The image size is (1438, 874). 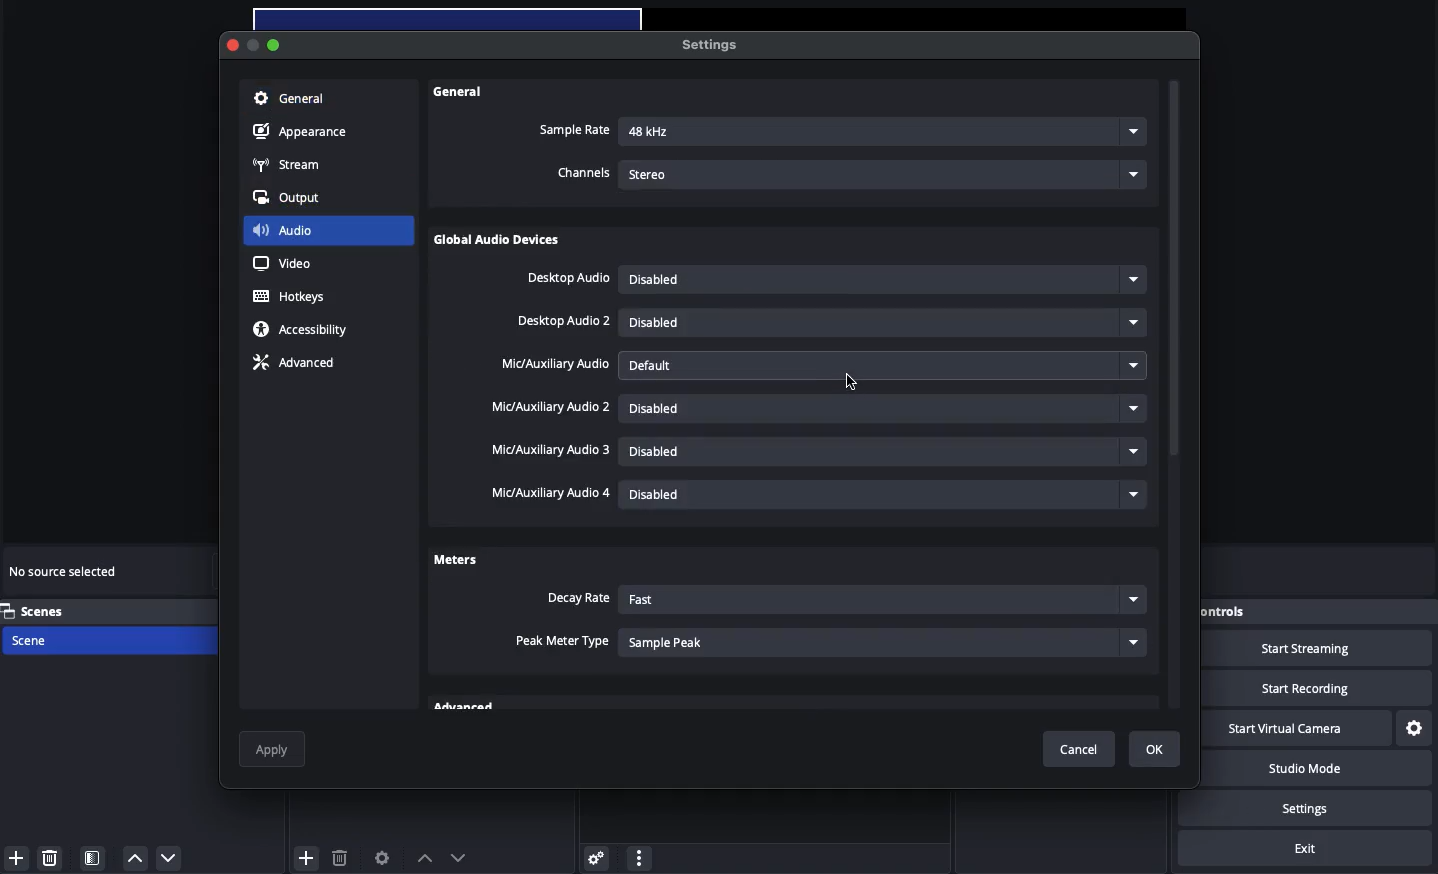 What do you see at coordinates (461, 92) in the screenshot?
I see `General` at bounding box center [461, 92].